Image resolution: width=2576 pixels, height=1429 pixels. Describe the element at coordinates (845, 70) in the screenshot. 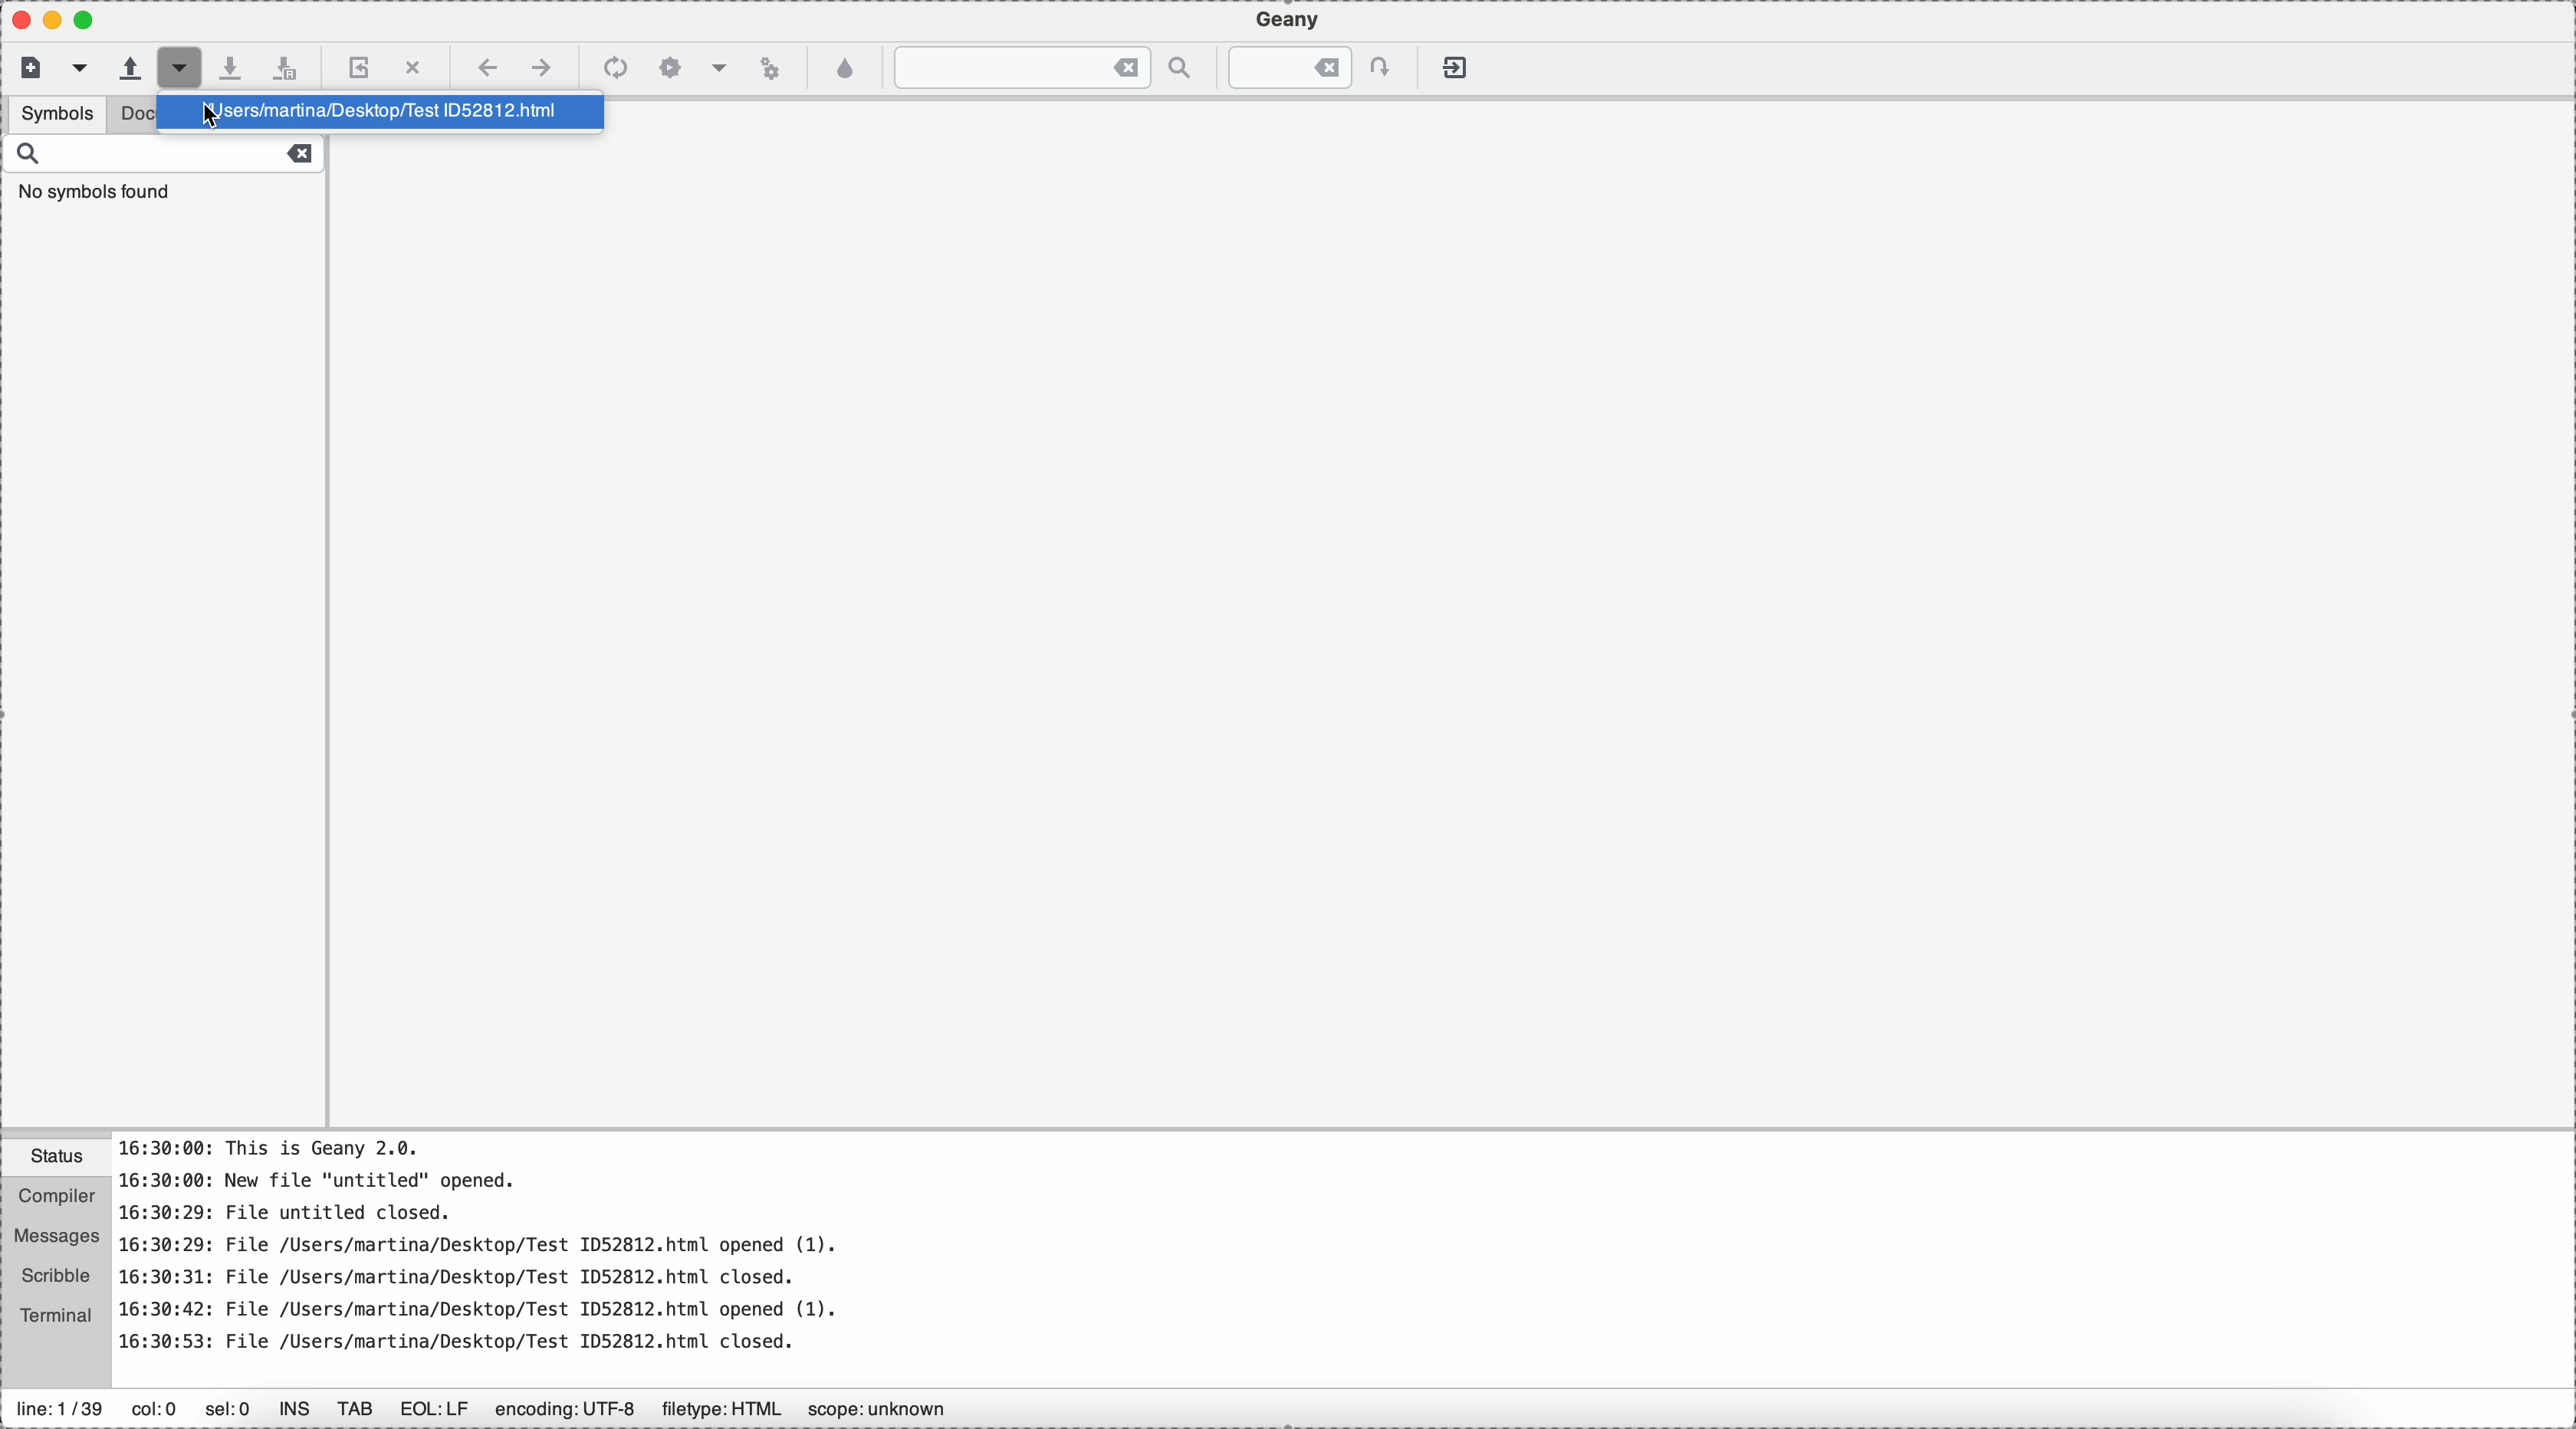

I see `choose color` at that location.